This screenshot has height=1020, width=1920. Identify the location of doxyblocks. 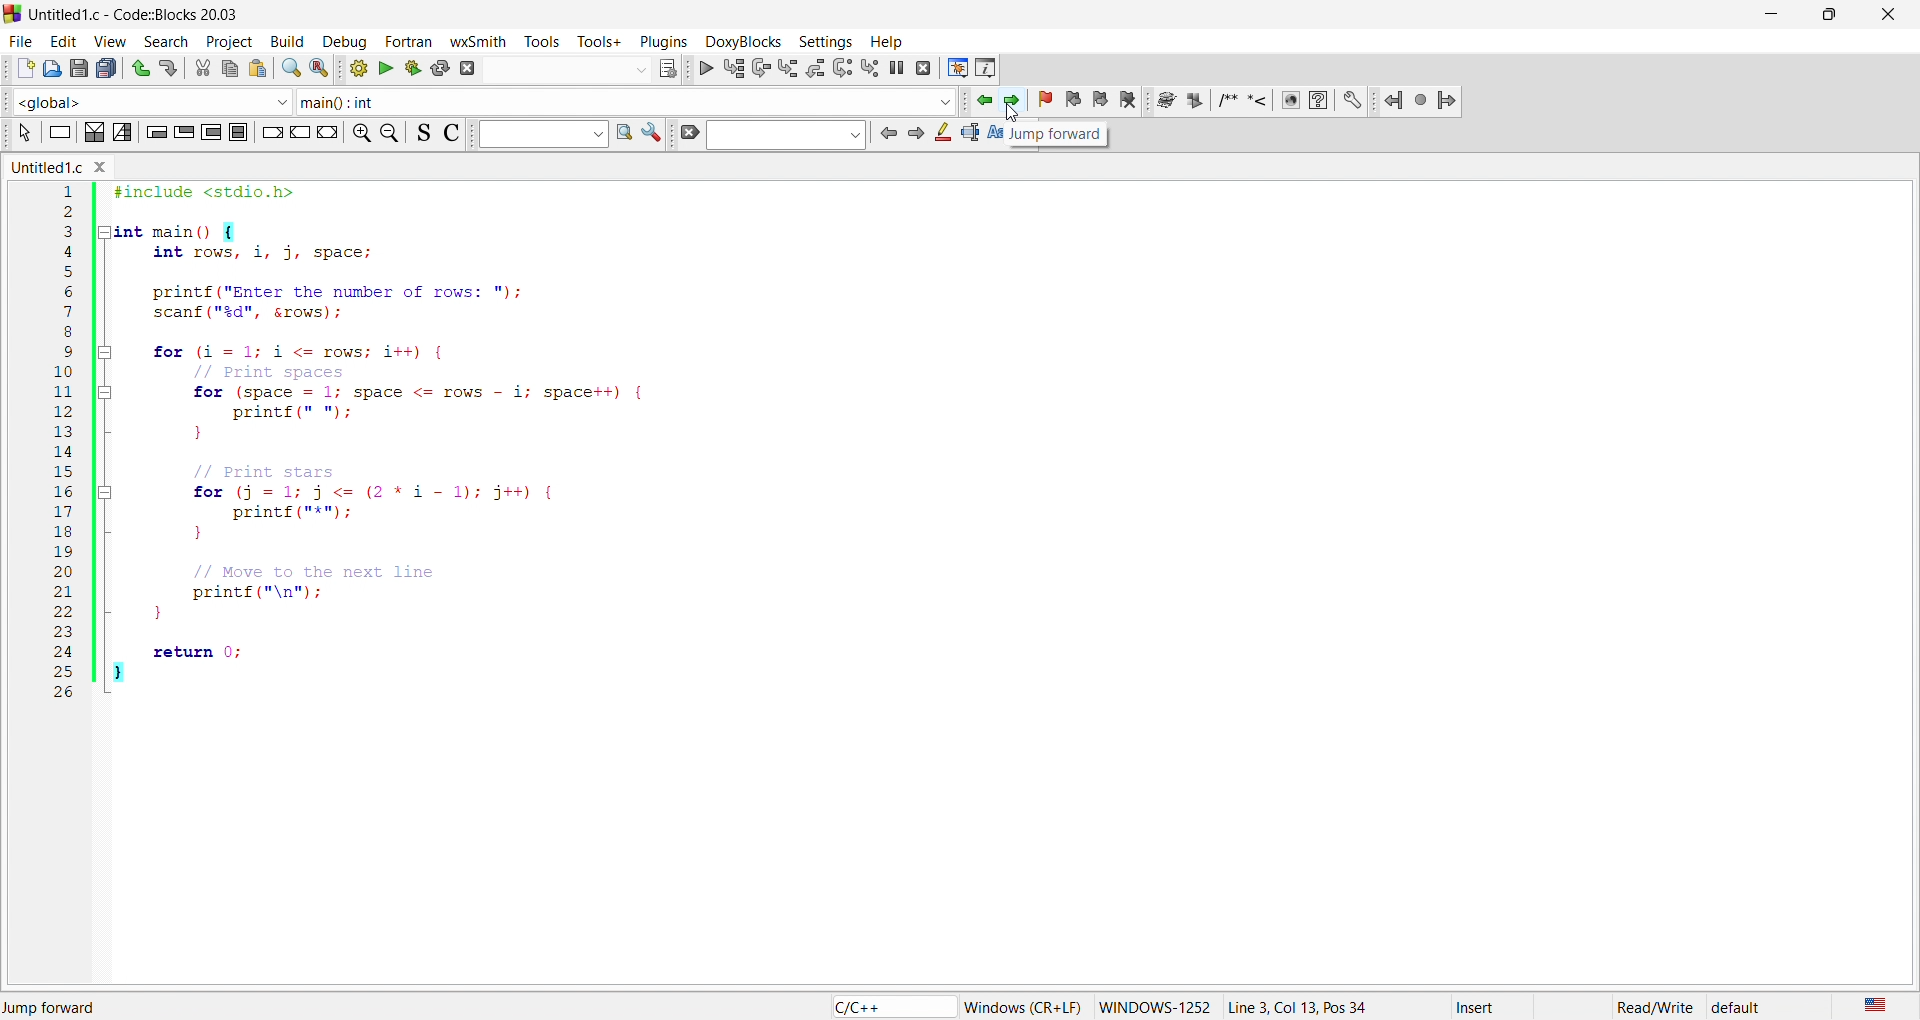
(744, 39).